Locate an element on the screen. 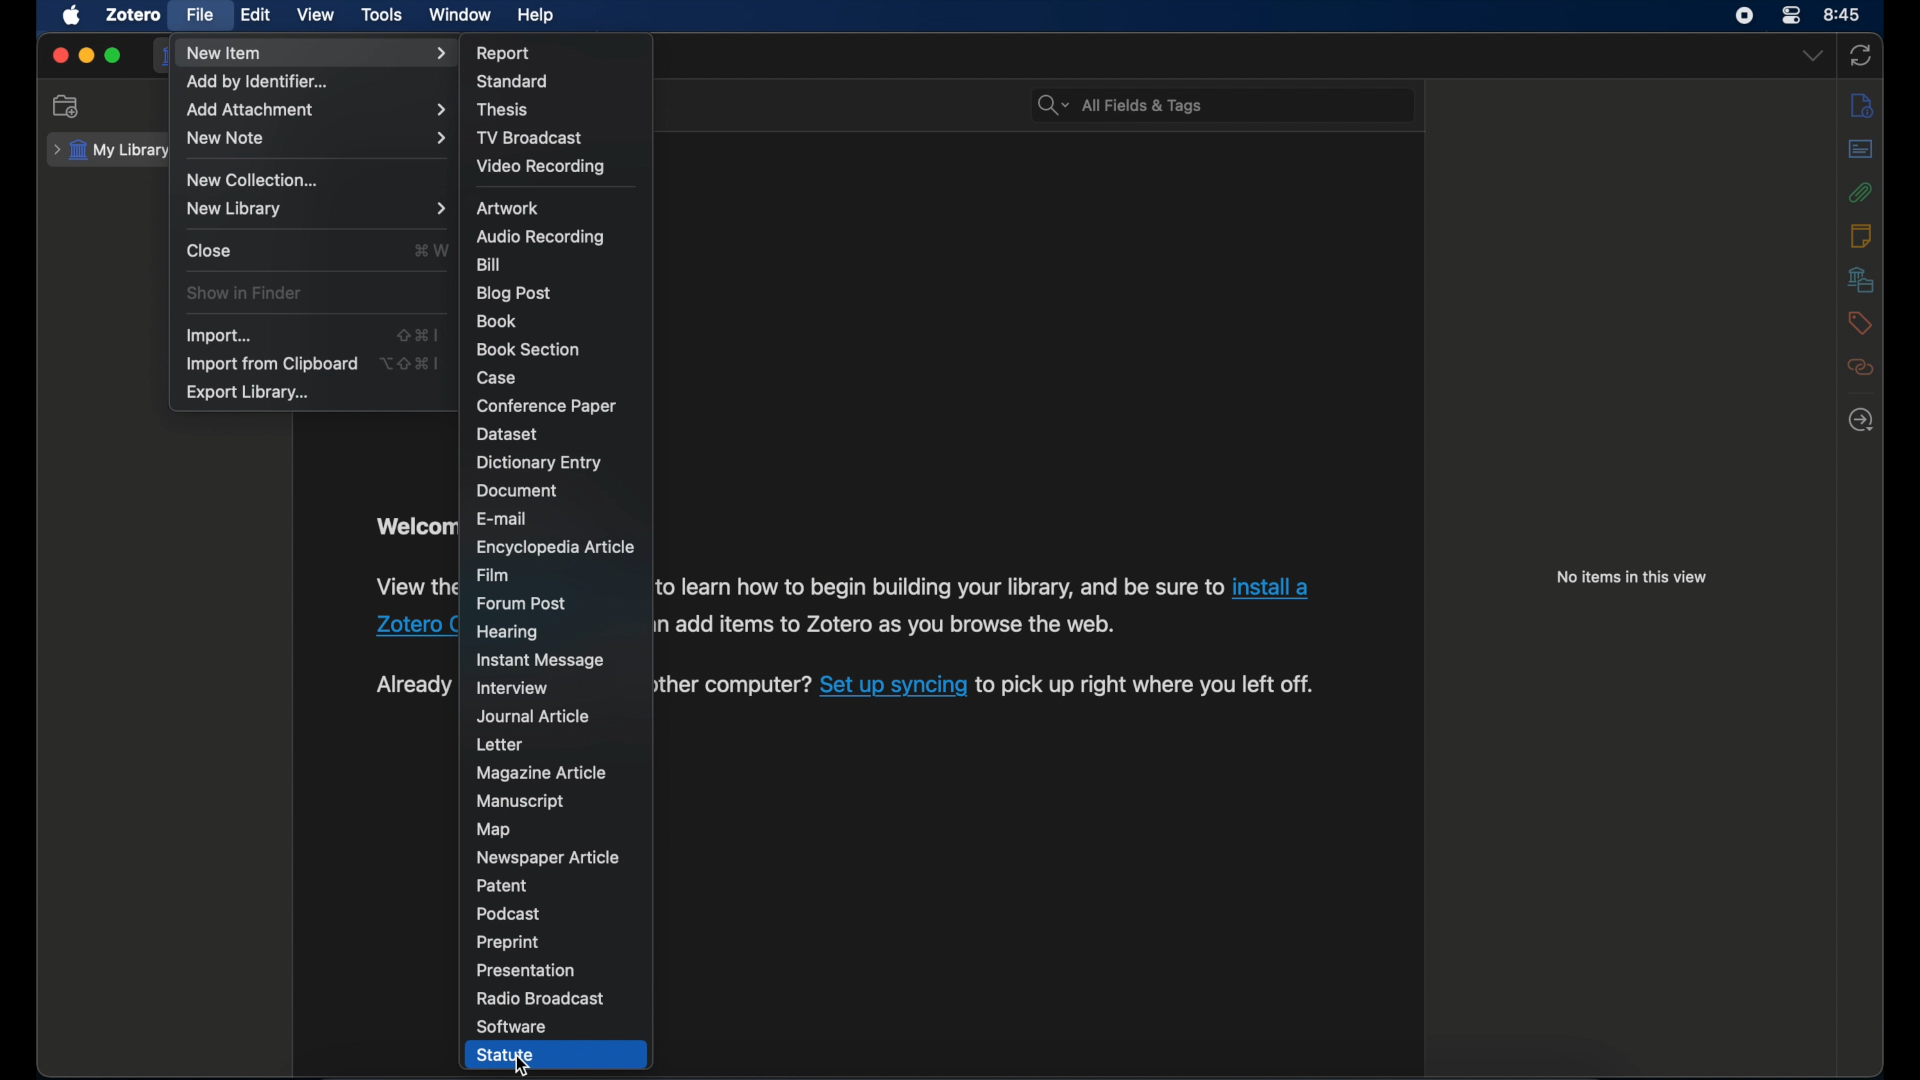 This screenshot has width=1920, height=1080. maximize is located at coordinates (115, 57).